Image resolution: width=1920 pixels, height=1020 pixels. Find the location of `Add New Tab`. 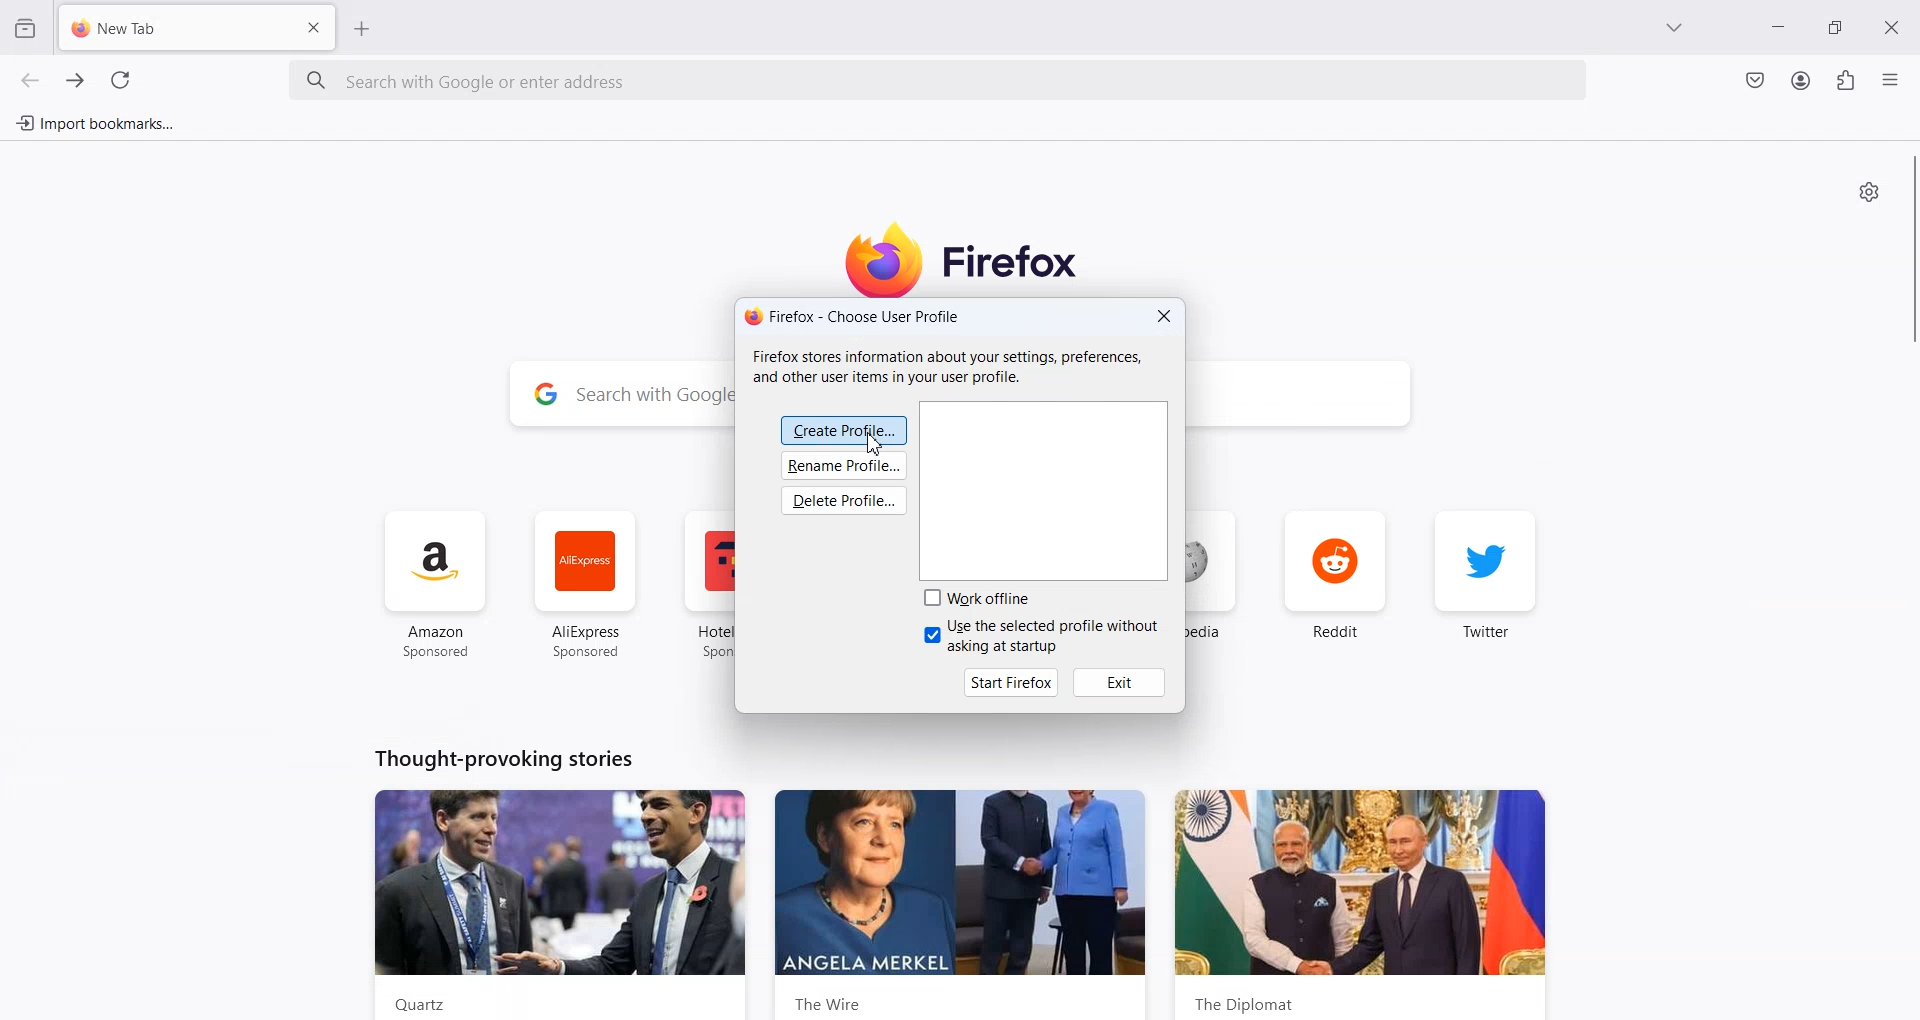

Add New Tab is located at coordinates (363, 28).